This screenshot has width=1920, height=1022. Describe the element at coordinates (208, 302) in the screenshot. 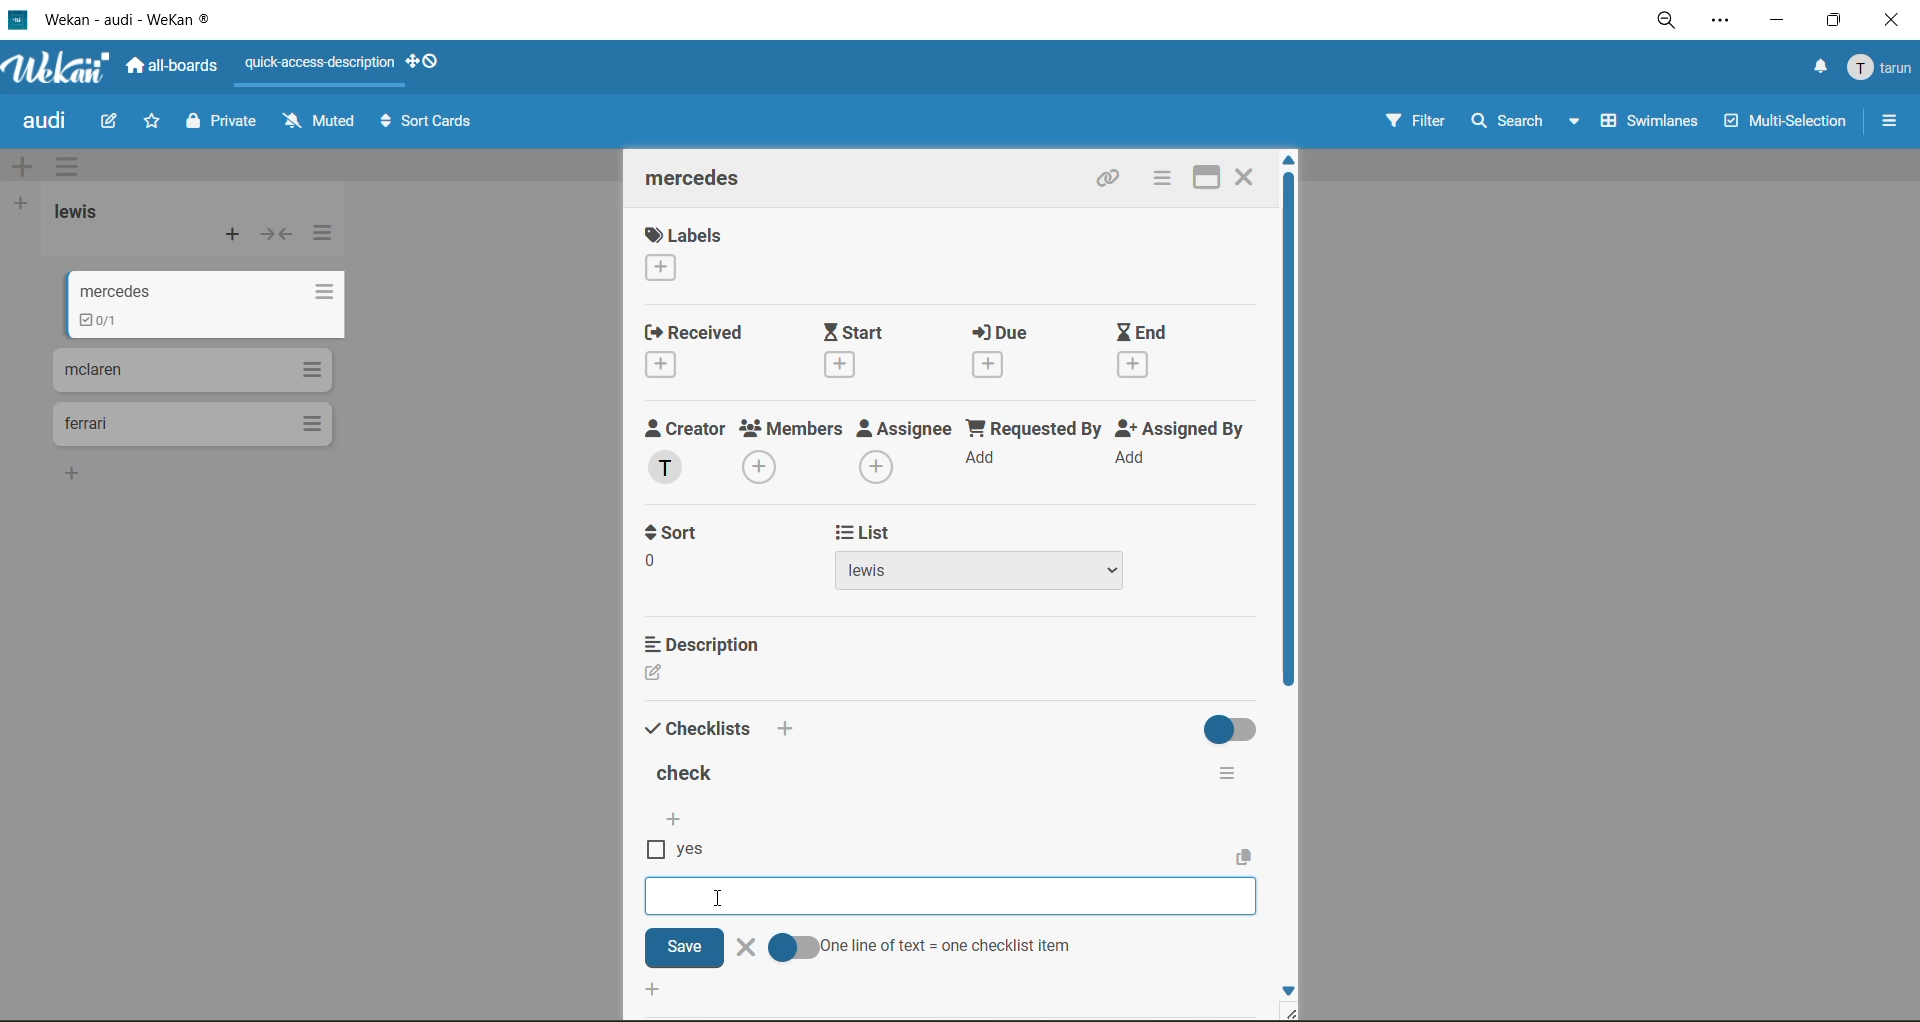

I see `cards` at that location.